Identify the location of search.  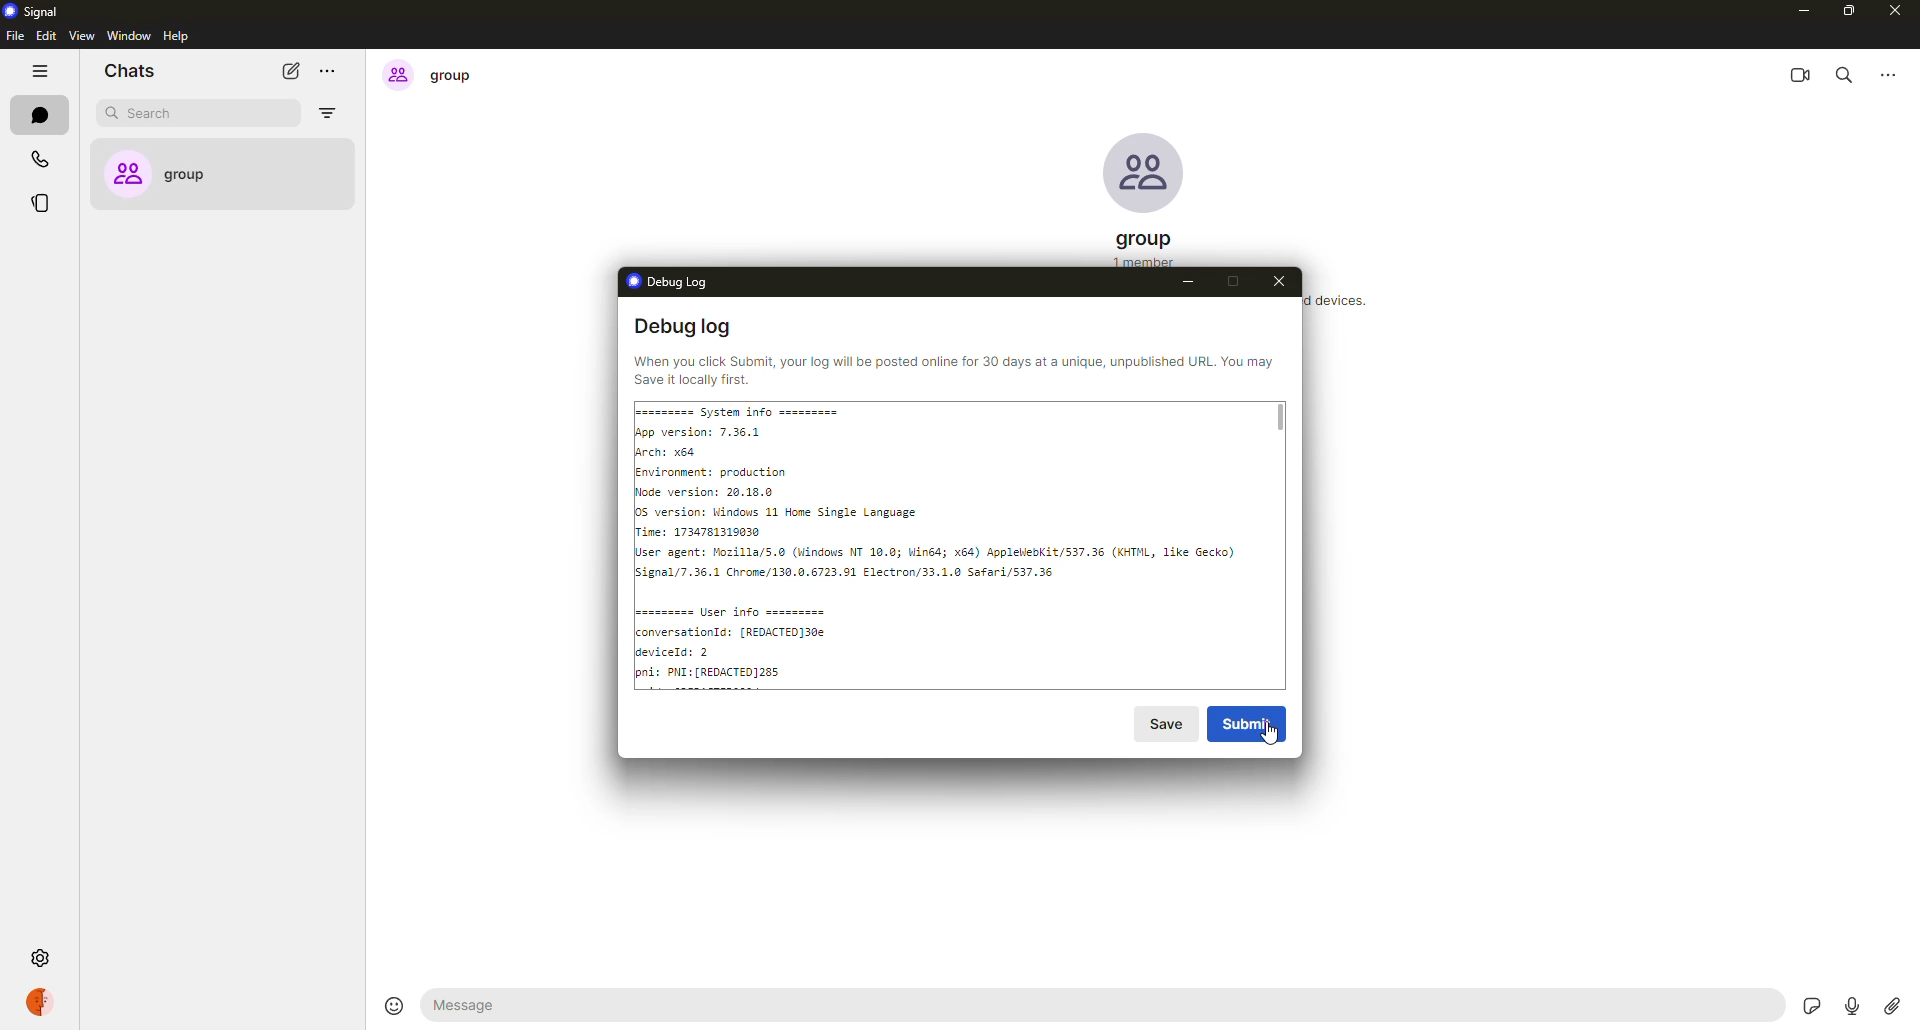
(1850, 73).